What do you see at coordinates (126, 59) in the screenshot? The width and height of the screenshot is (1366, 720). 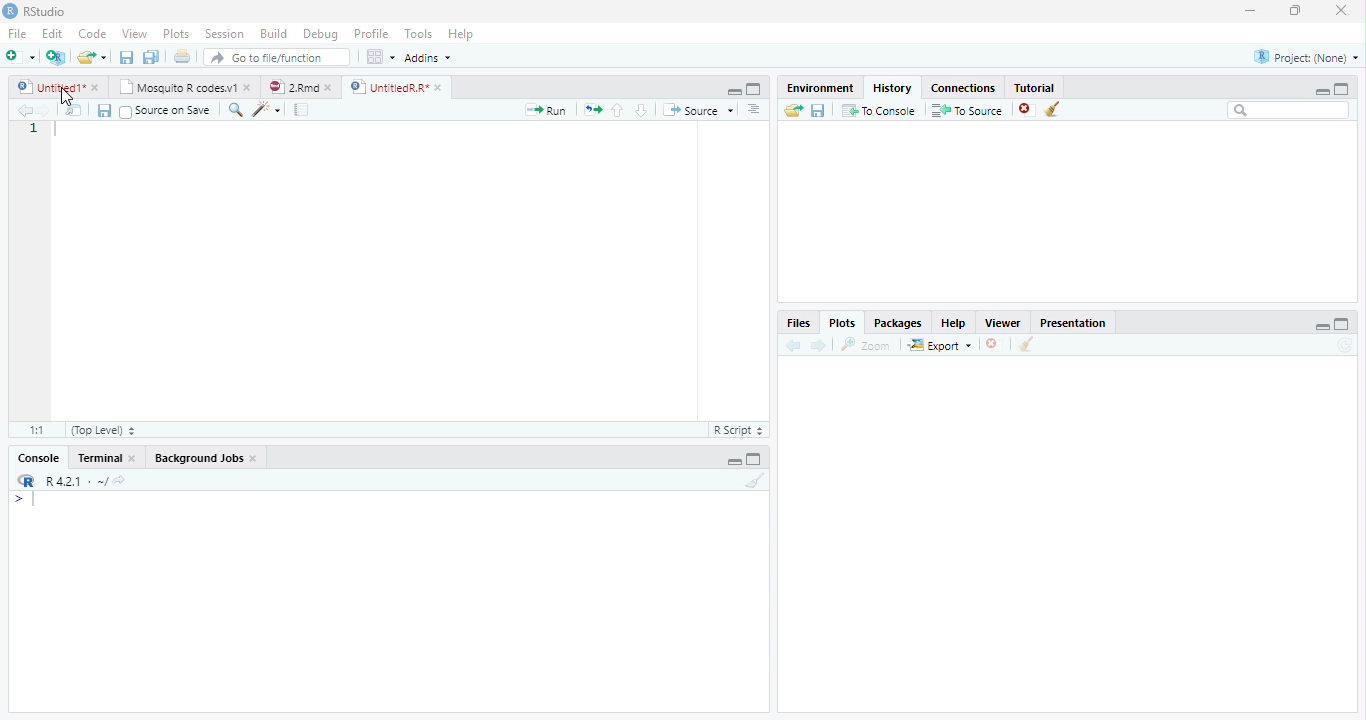 I see `Save` at bounding box center [126, 59].